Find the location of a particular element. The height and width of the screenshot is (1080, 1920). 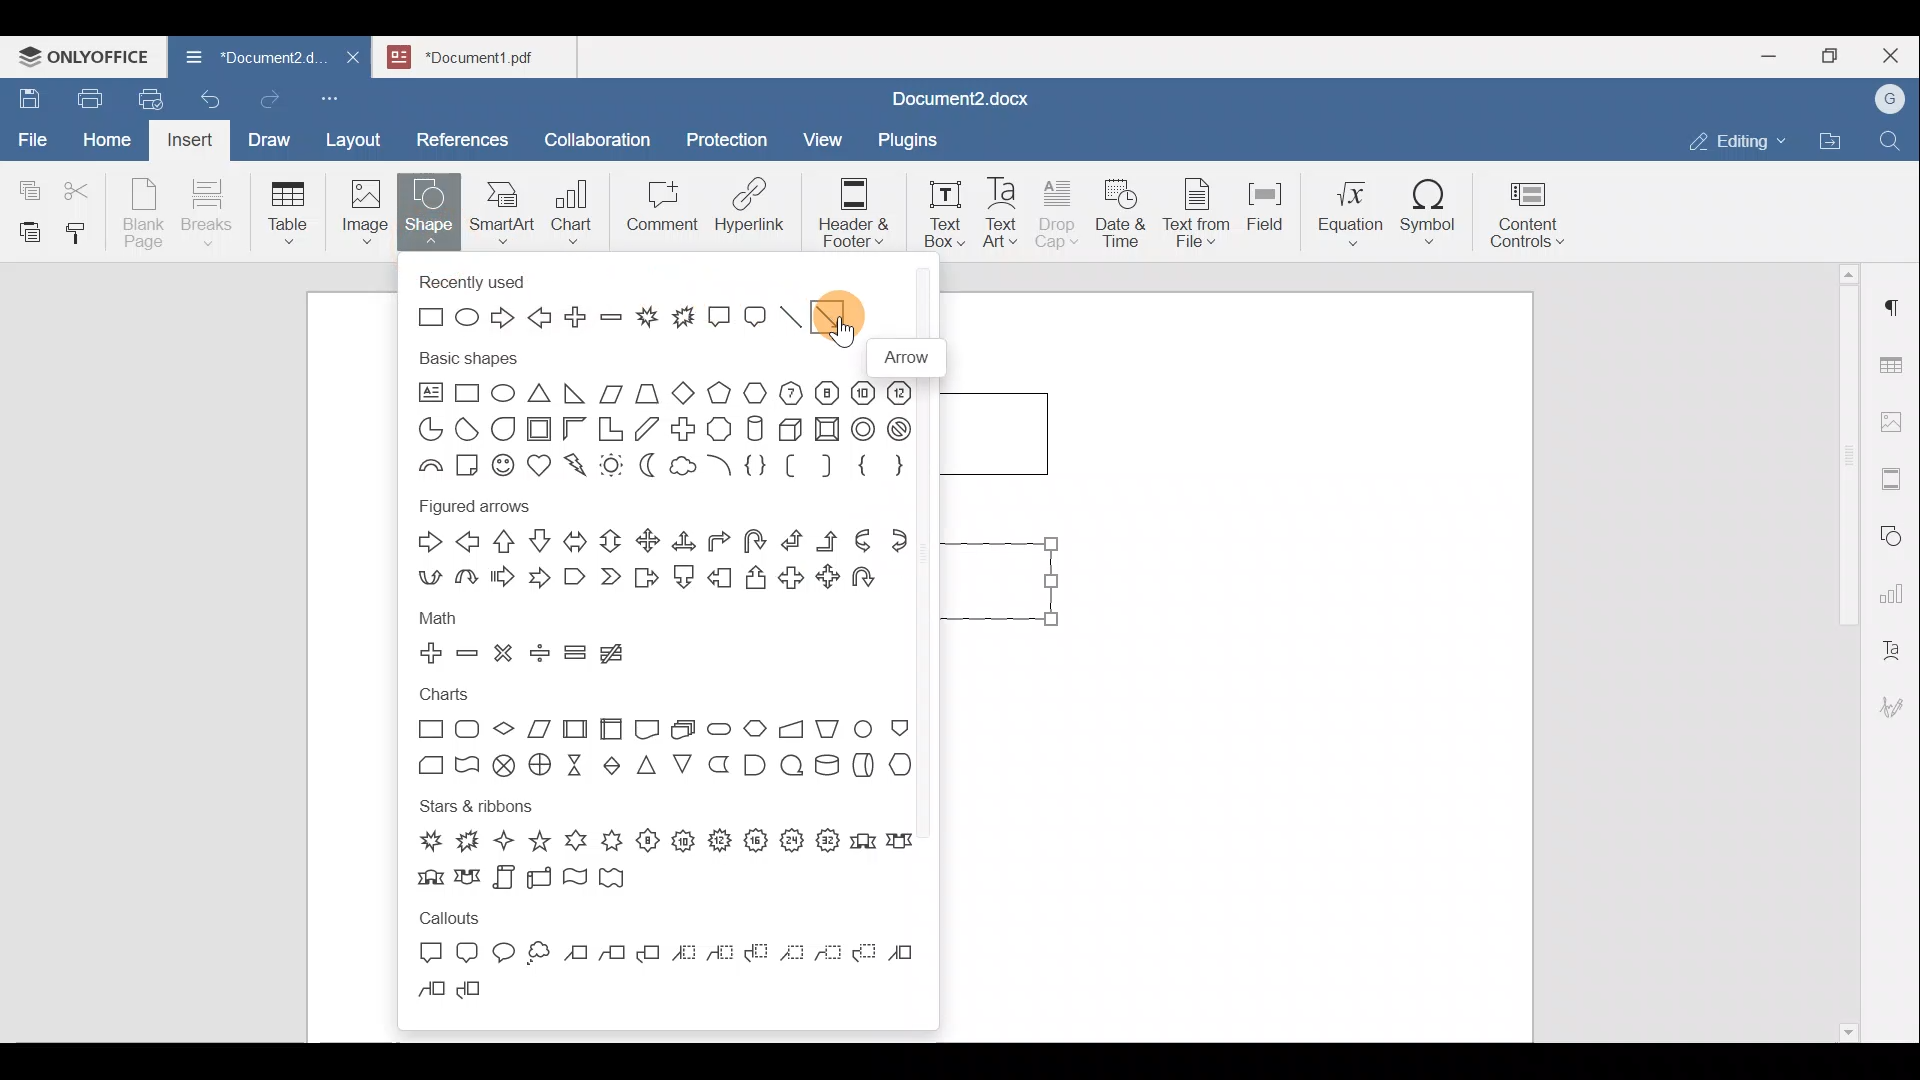

Layout is located at coordinates (358, 136).